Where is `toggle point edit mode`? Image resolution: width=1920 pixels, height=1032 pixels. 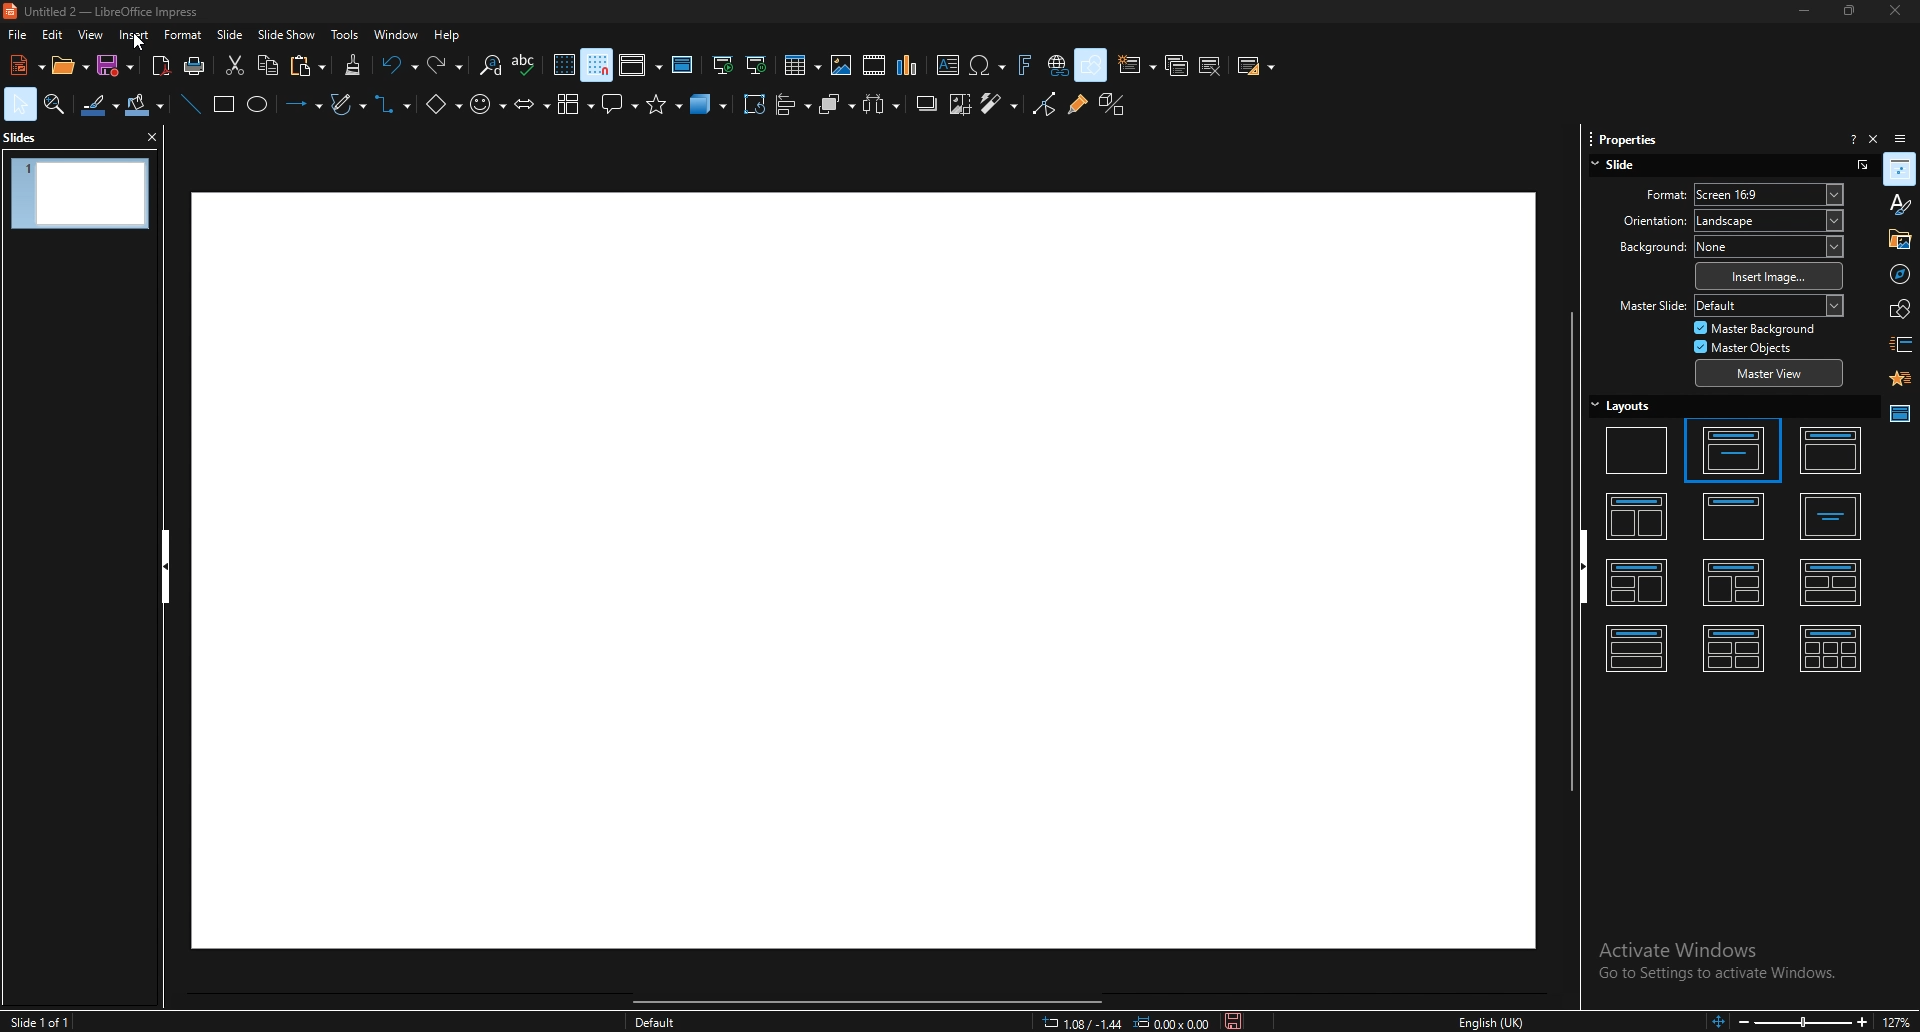
toggle point edit mode is located at coordinates (1043, 105).